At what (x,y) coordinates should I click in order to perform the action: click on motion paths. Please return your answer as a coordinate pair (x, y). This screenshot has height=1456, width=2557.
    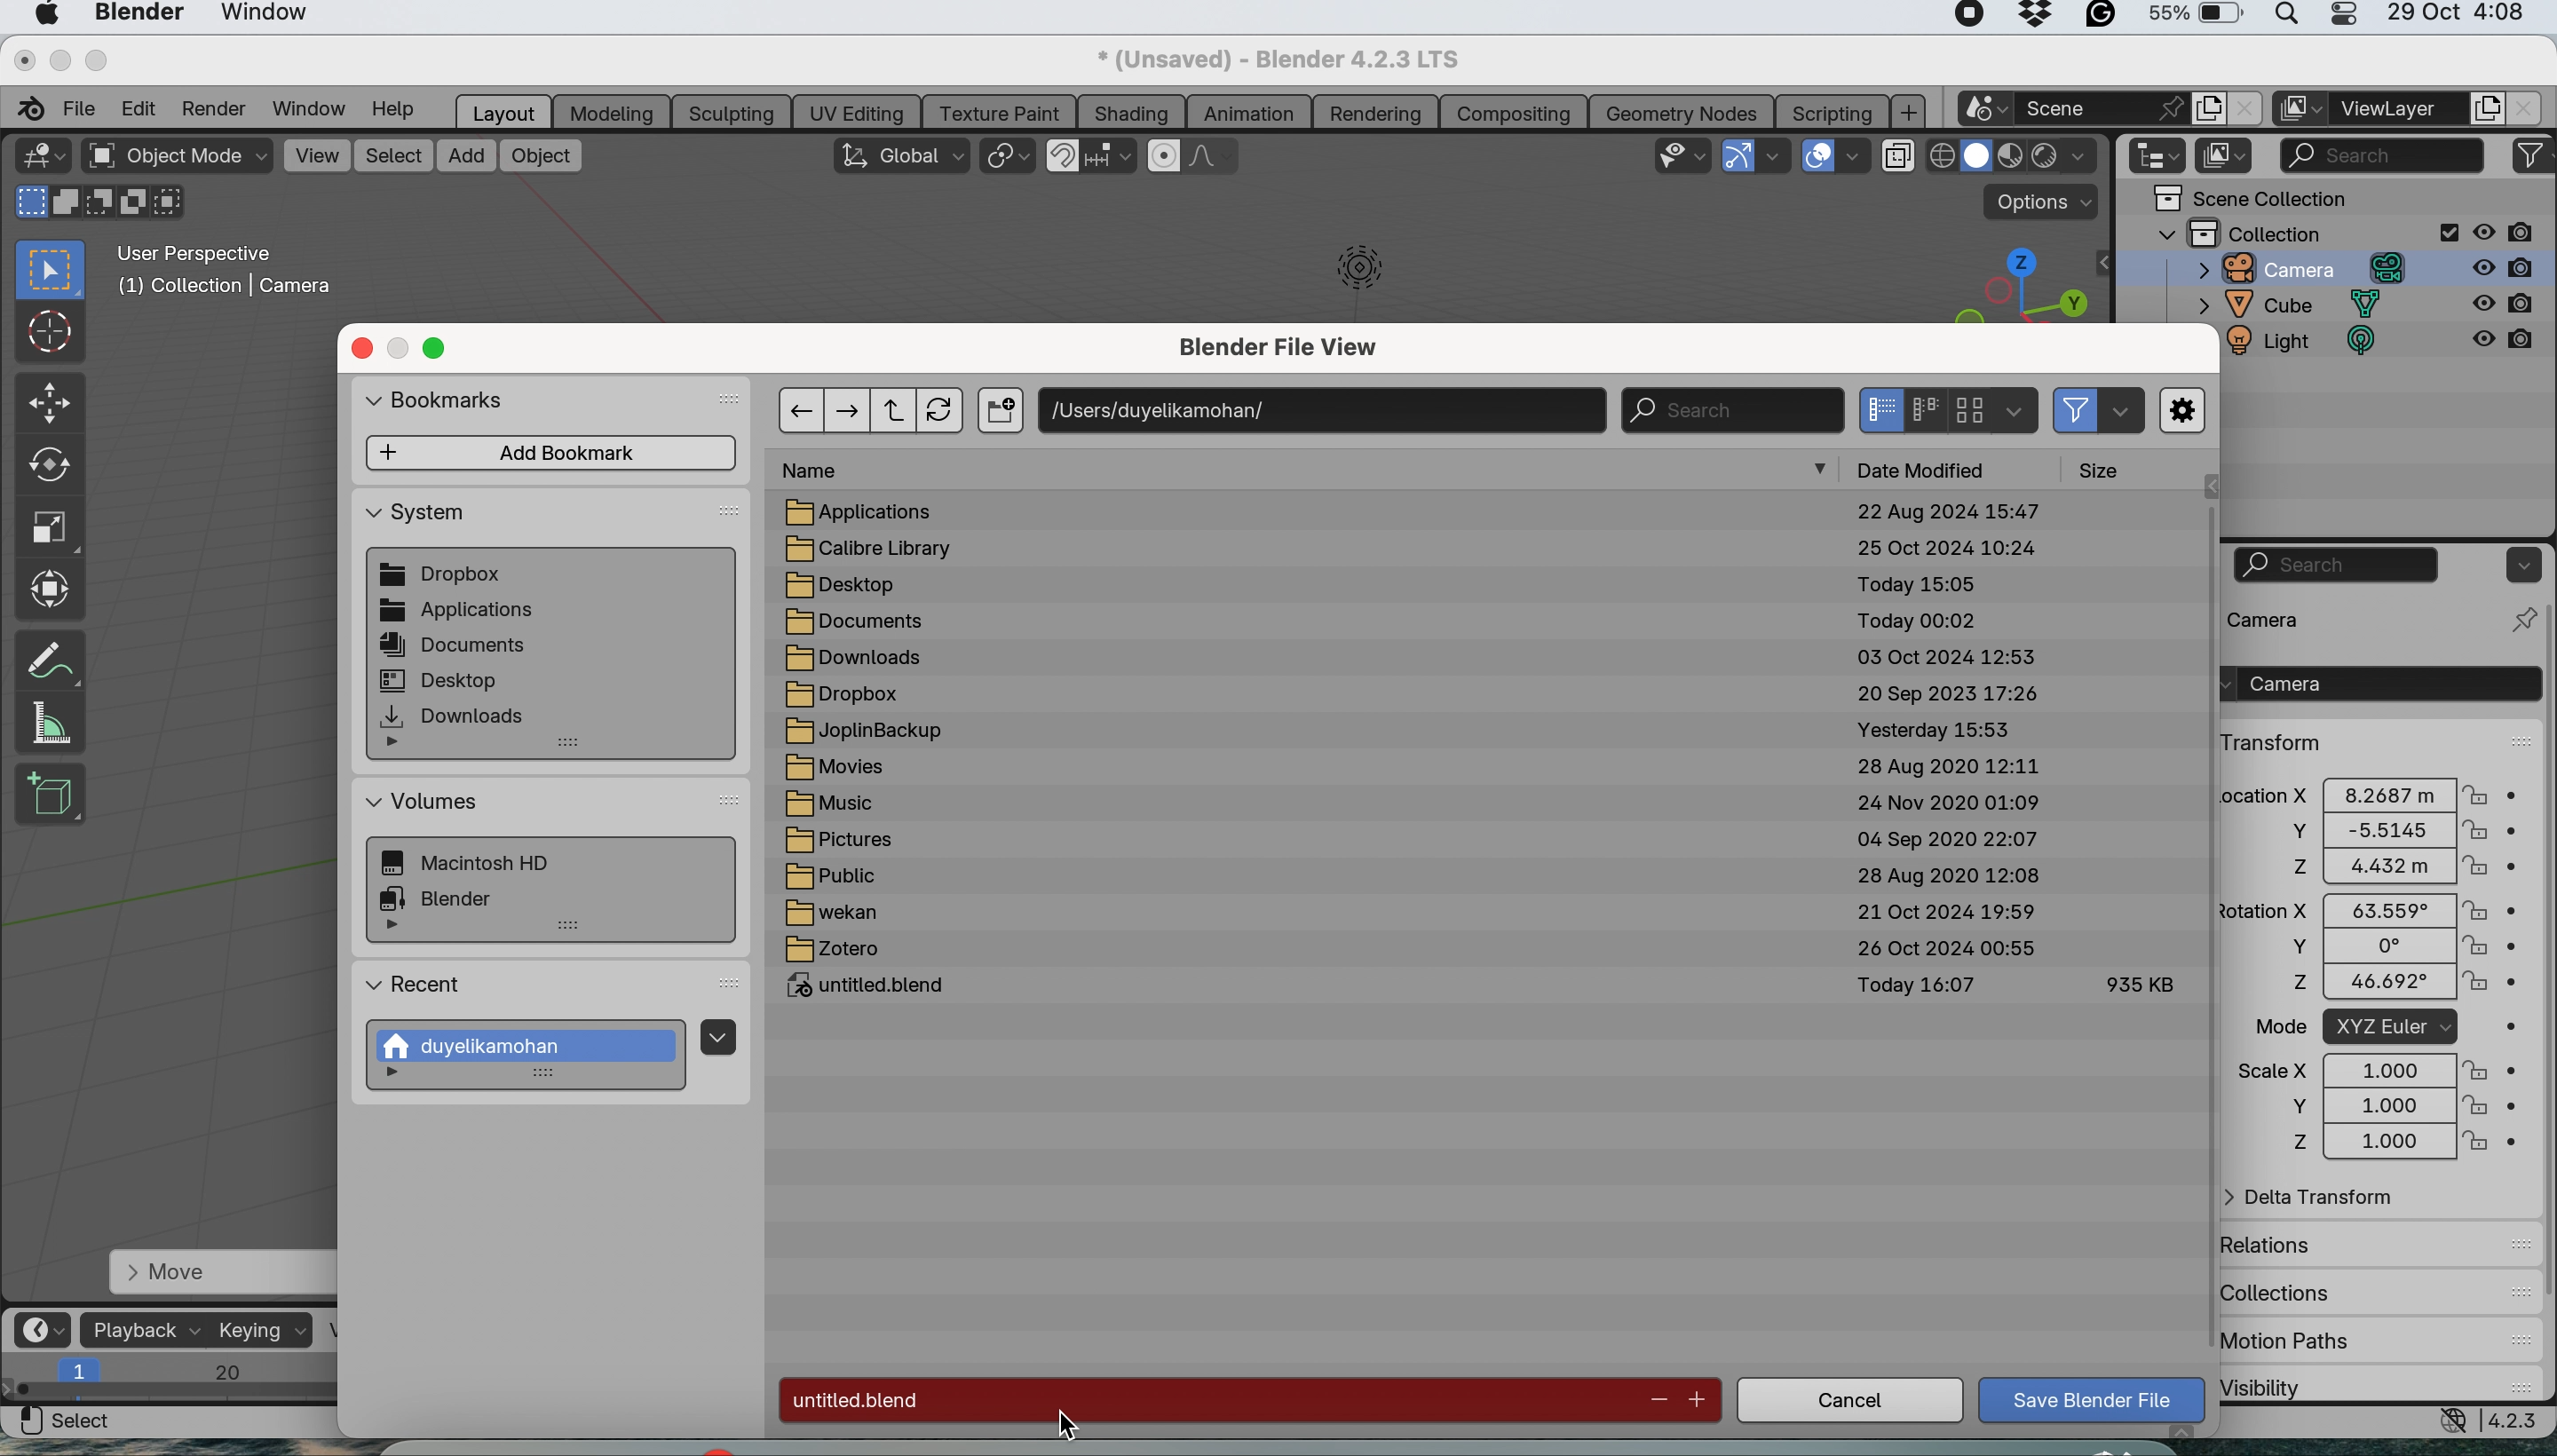
    Looking at the image, I should click on (2326, 1342).